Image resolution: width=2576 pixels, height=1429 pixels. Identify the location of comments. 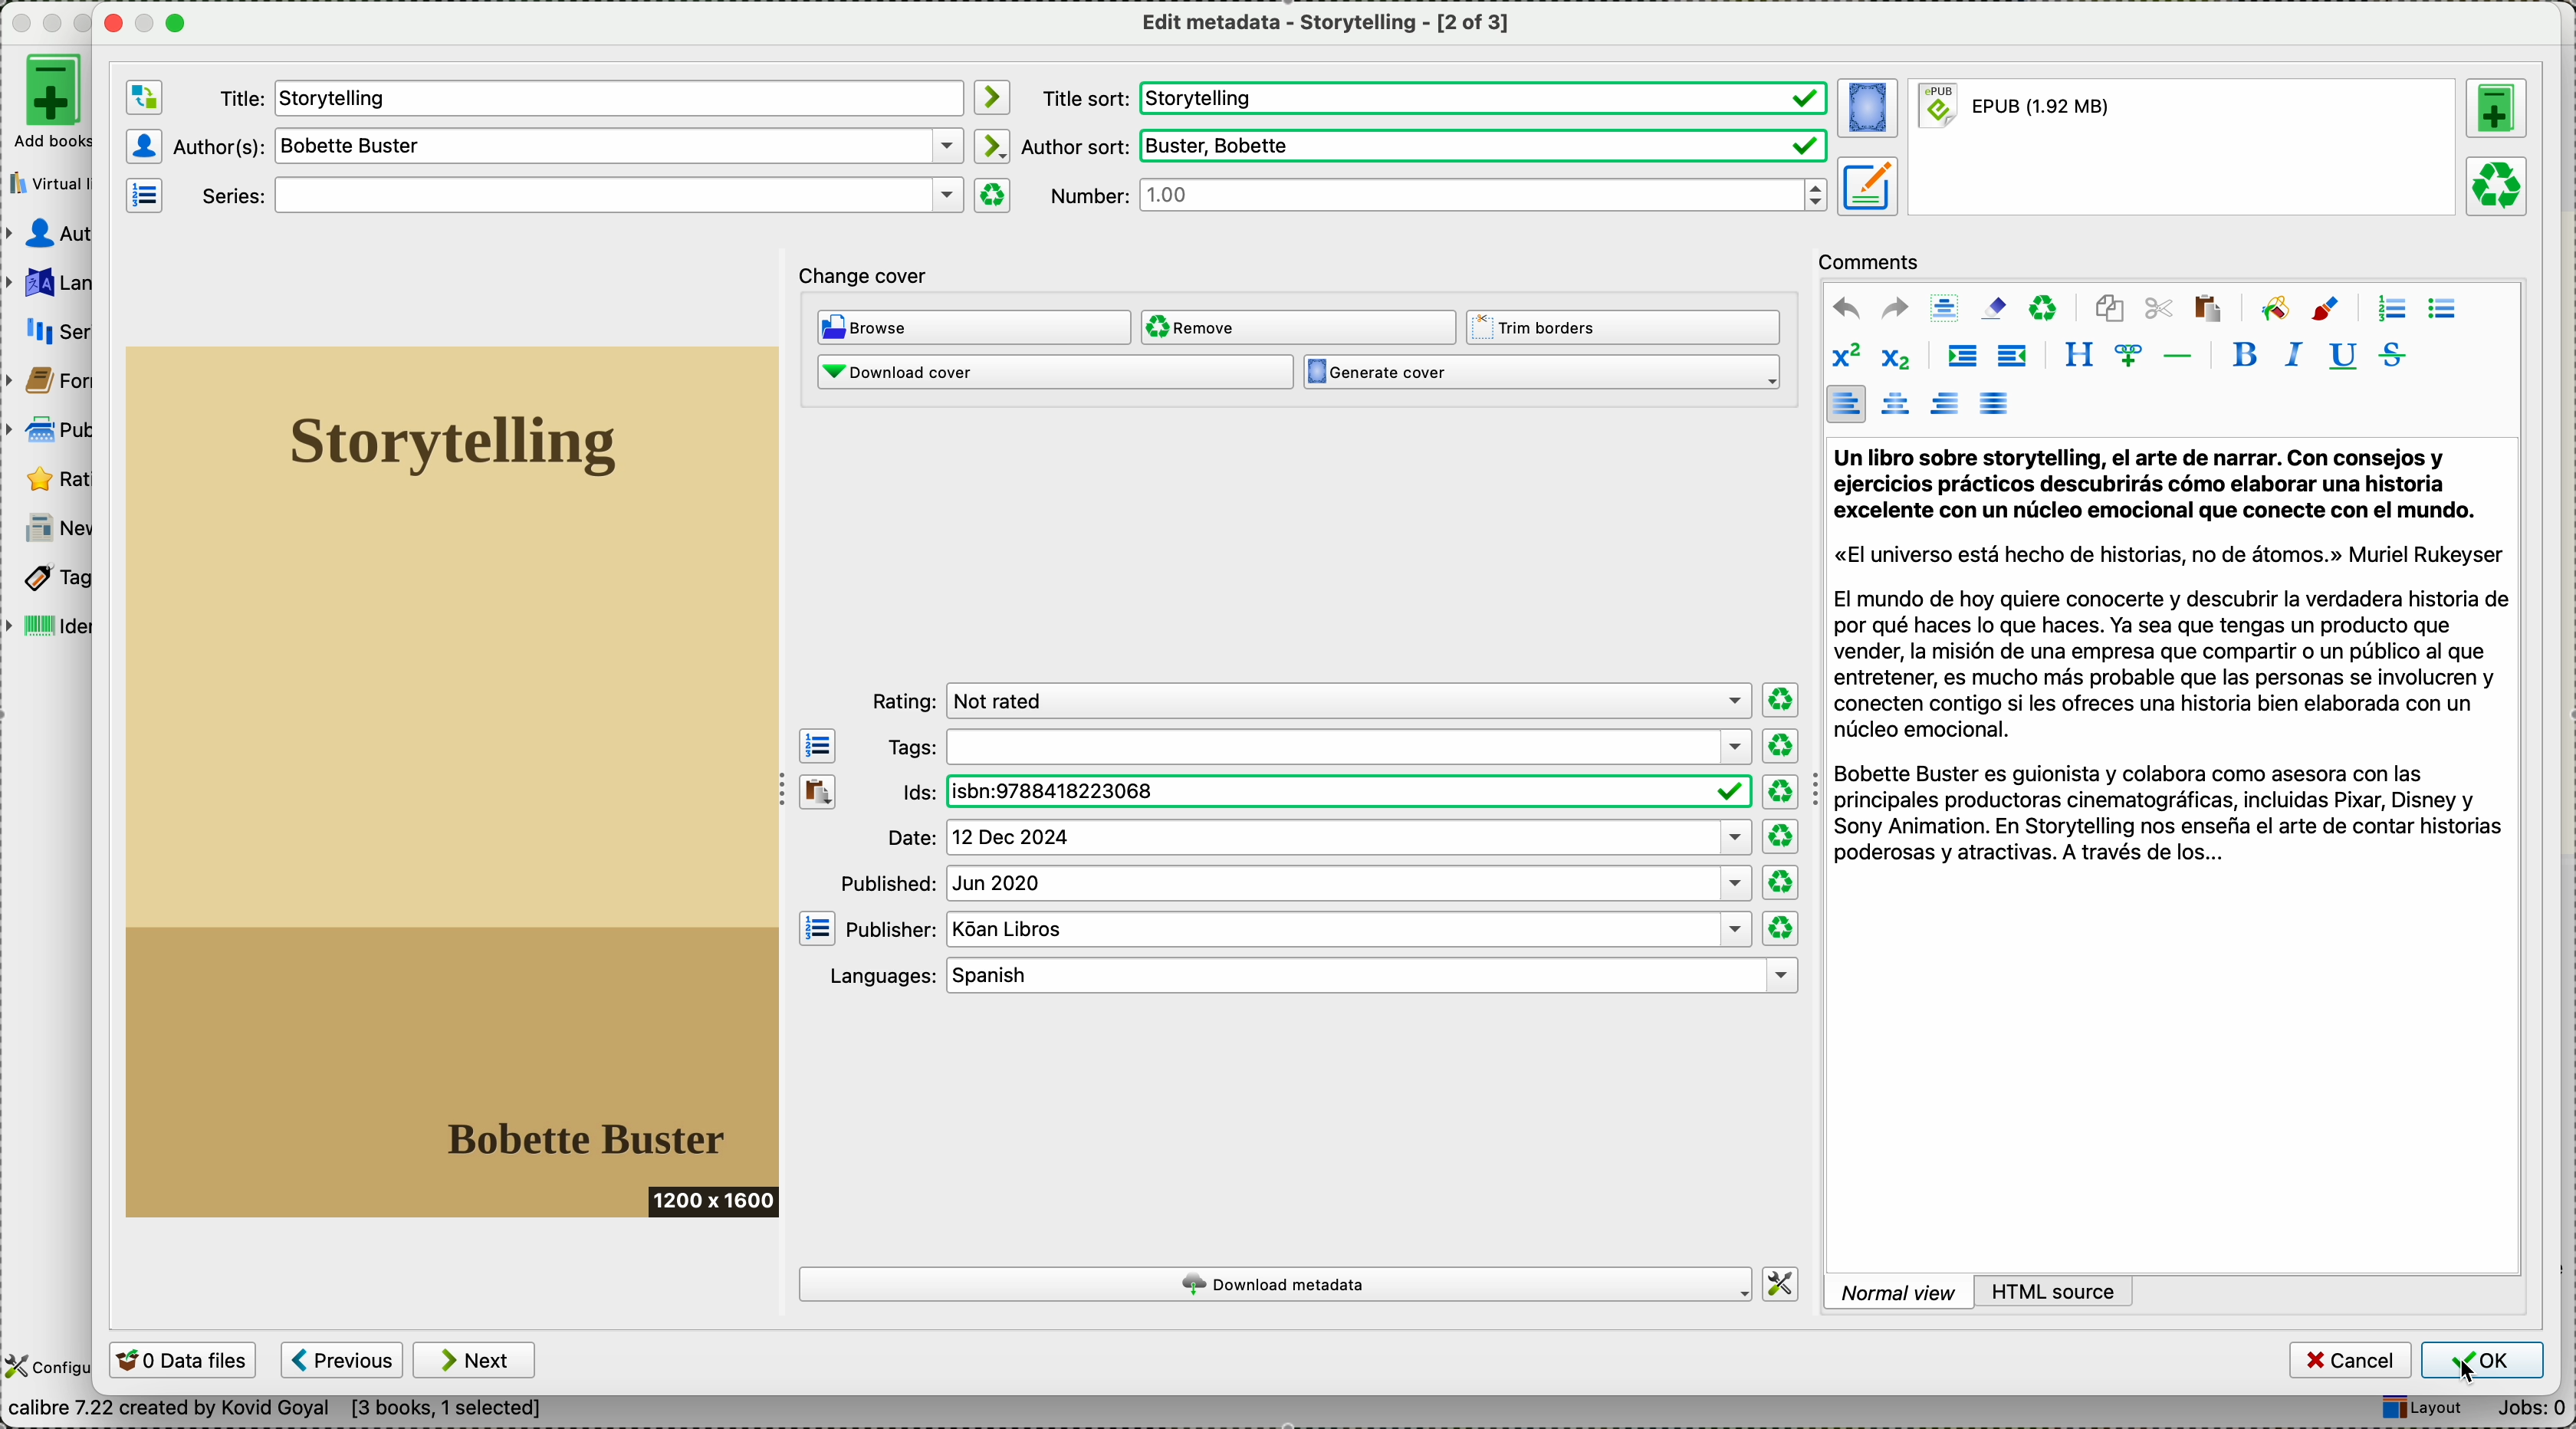
(1872, 262).